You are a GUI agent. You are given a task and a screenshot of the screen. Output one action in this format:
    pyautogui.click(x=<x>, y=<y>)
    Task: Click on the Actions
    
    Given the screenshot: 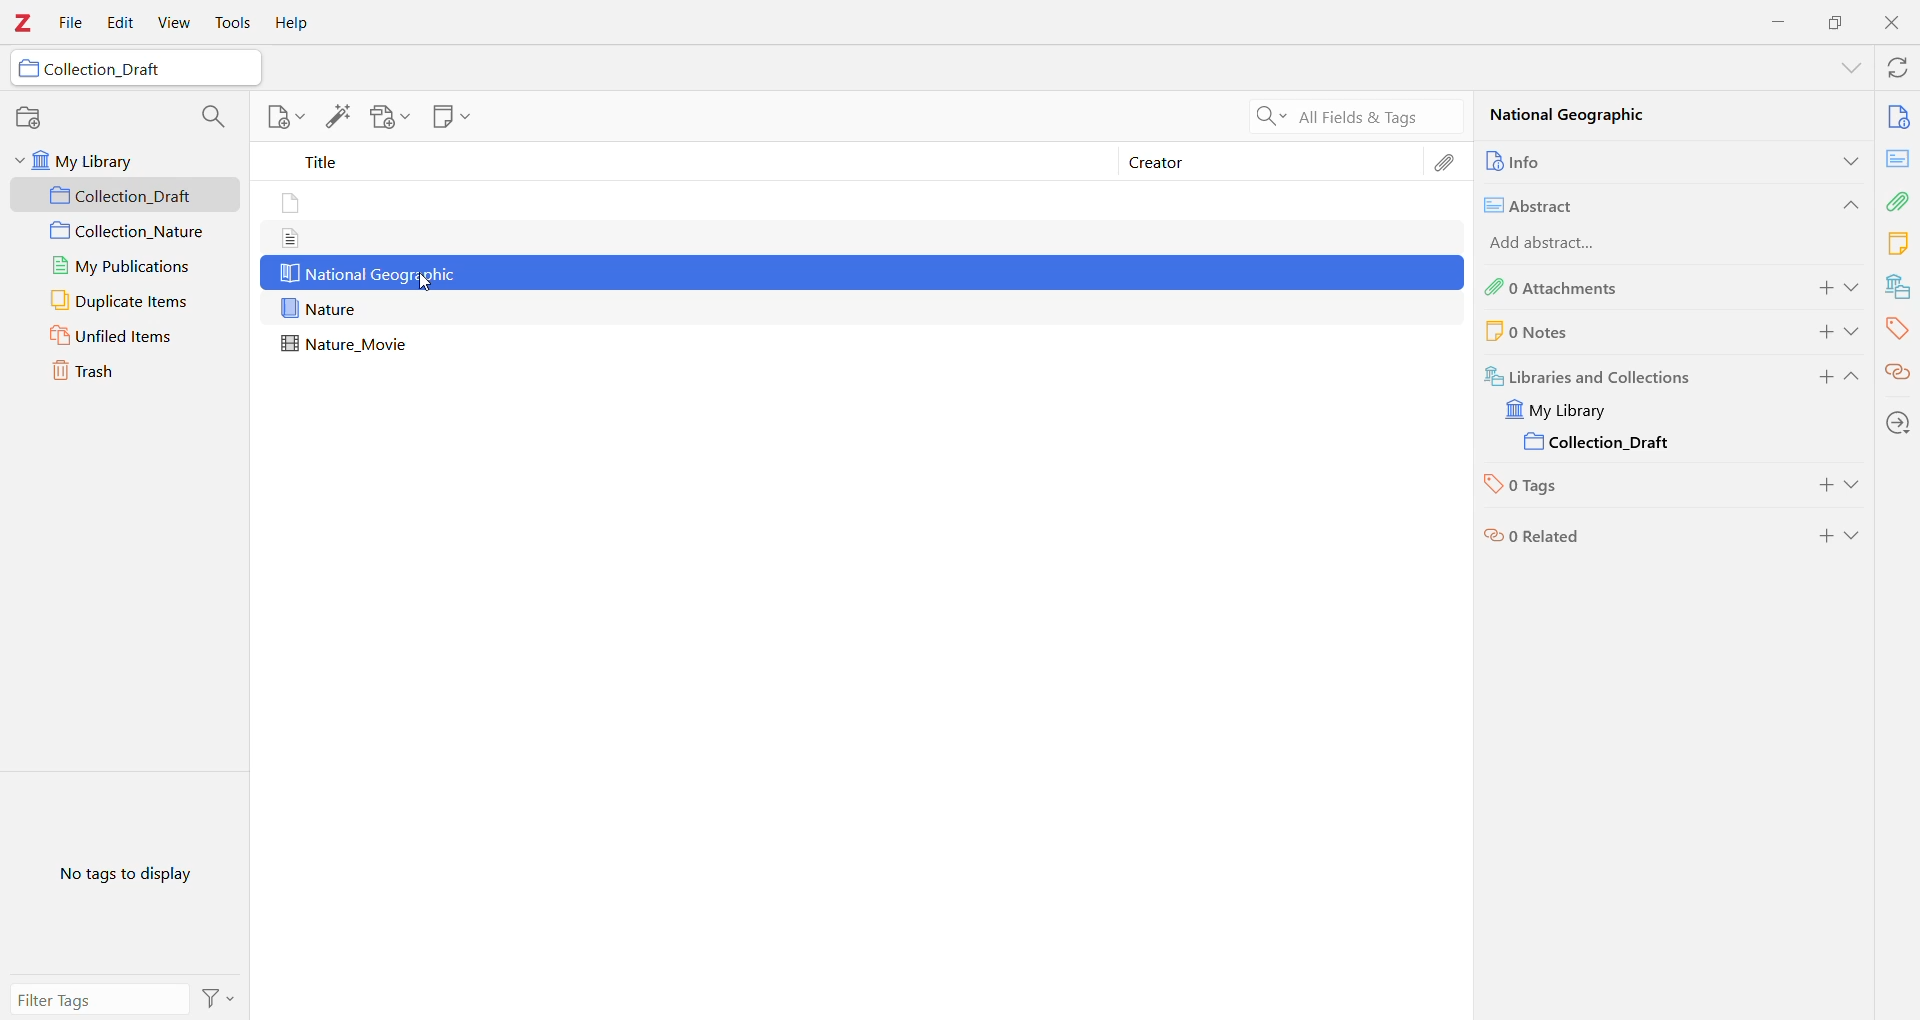 What is the action you would take?
    pyautogui.click(x=218, y=997)
    